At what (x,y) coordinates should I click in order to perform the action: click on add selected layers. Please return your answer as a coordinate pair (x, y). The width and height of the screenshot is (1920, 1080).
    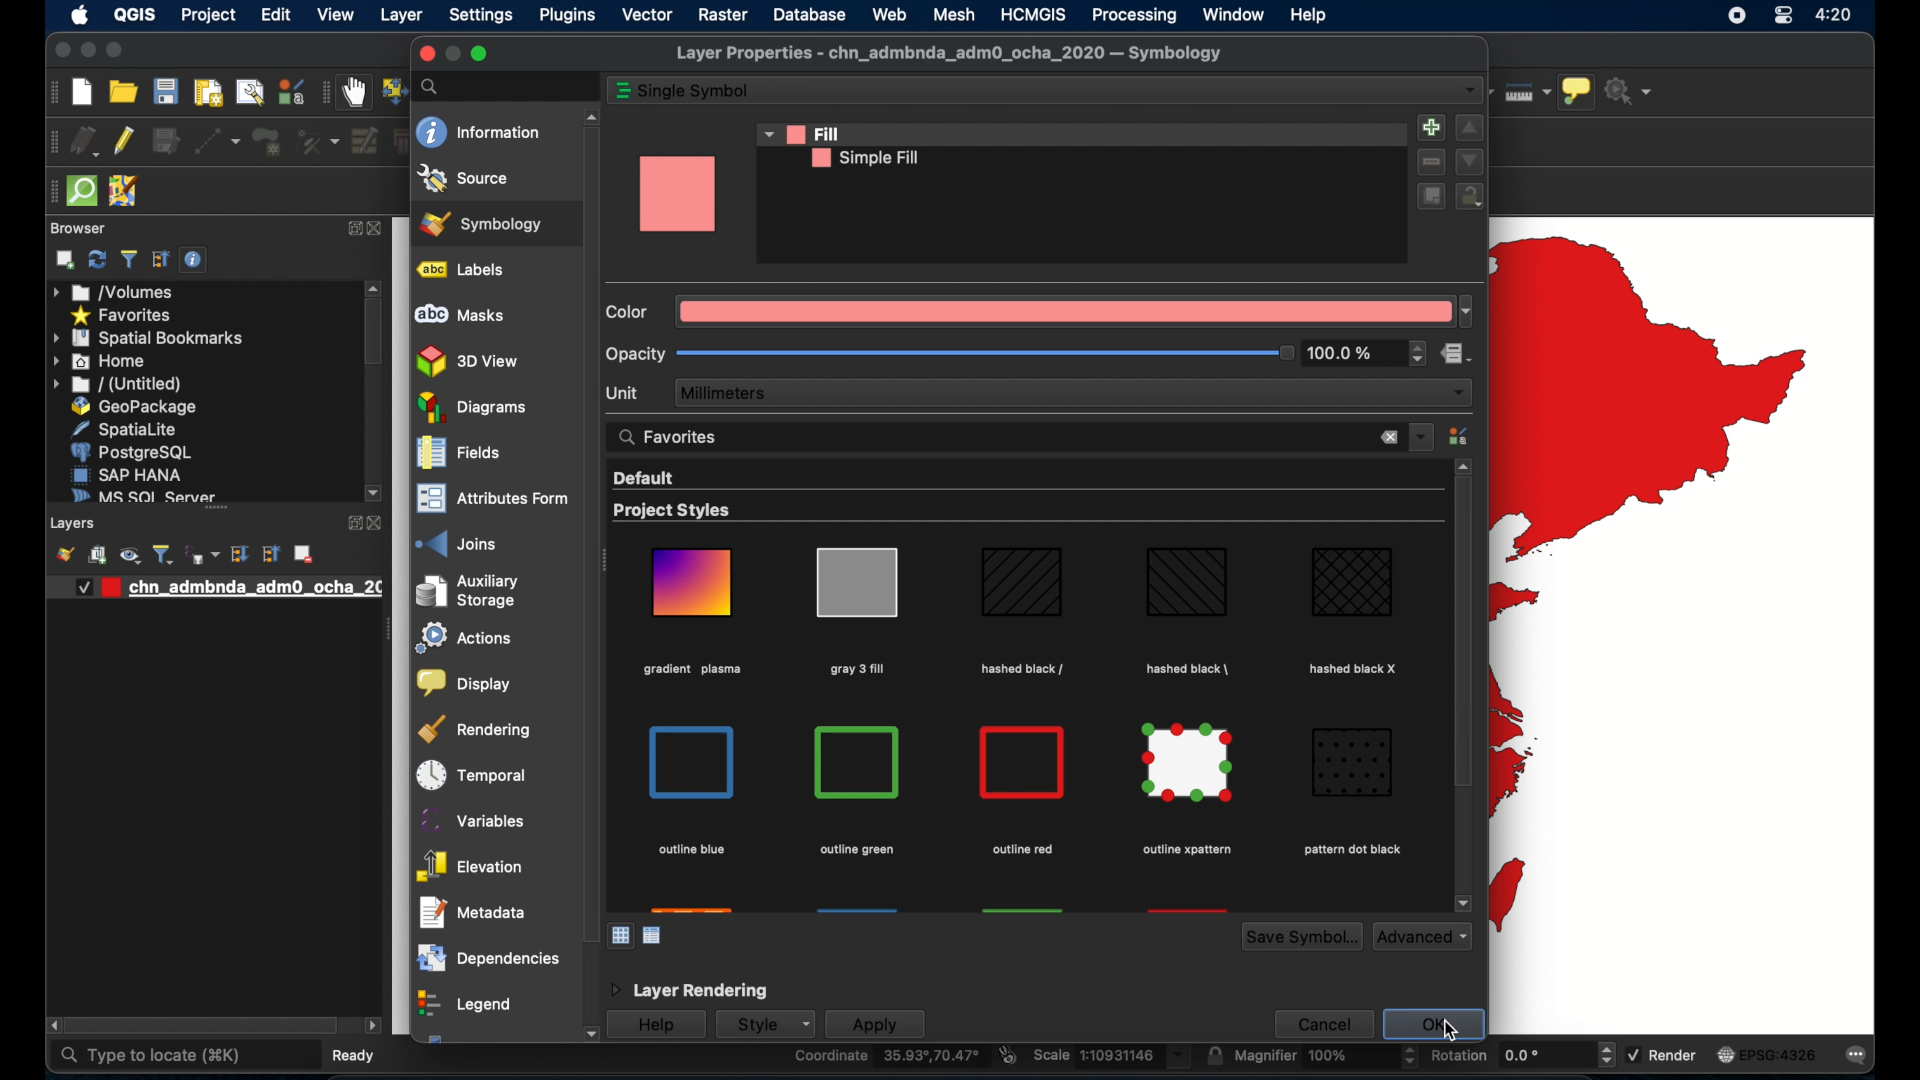
    Looking at the image, I should click on (65, 260).